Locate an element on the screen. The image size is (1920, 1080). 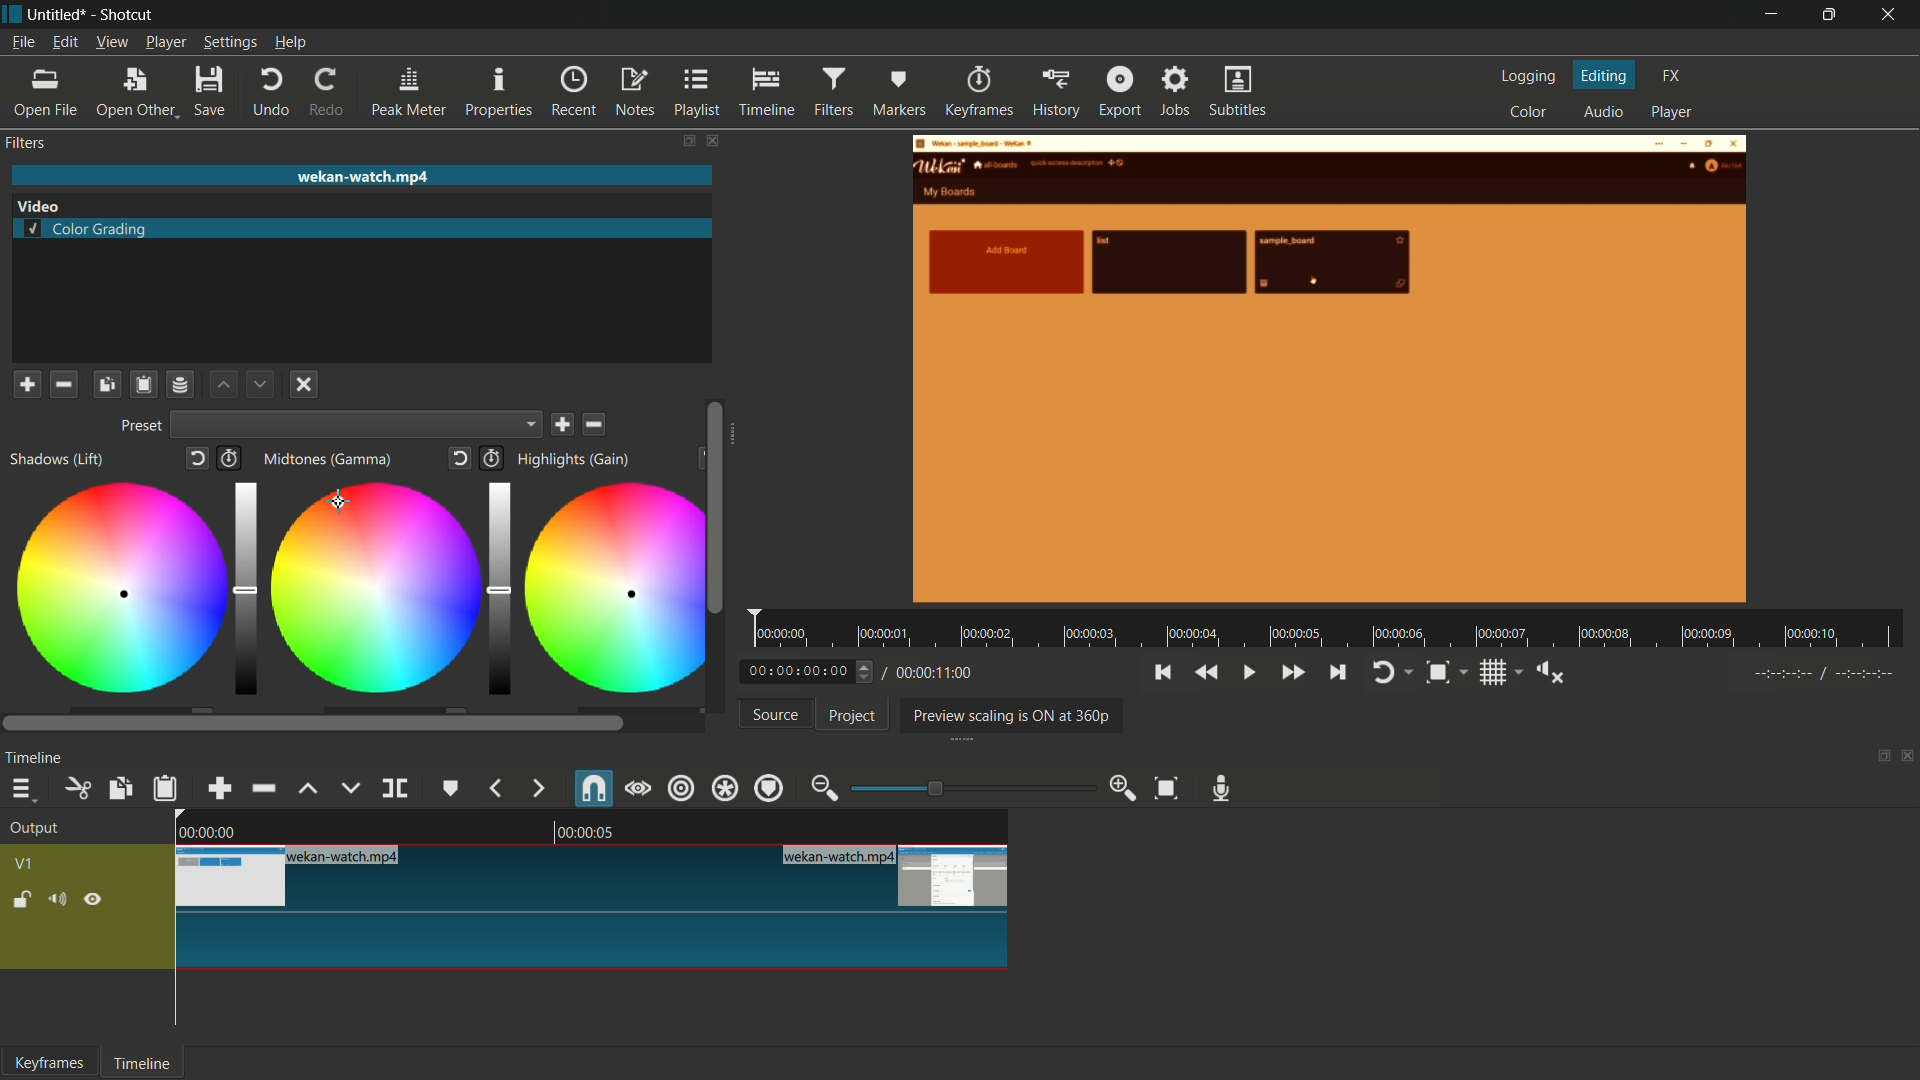
add keyframes to this parameter is located at coordinates (229, 457).